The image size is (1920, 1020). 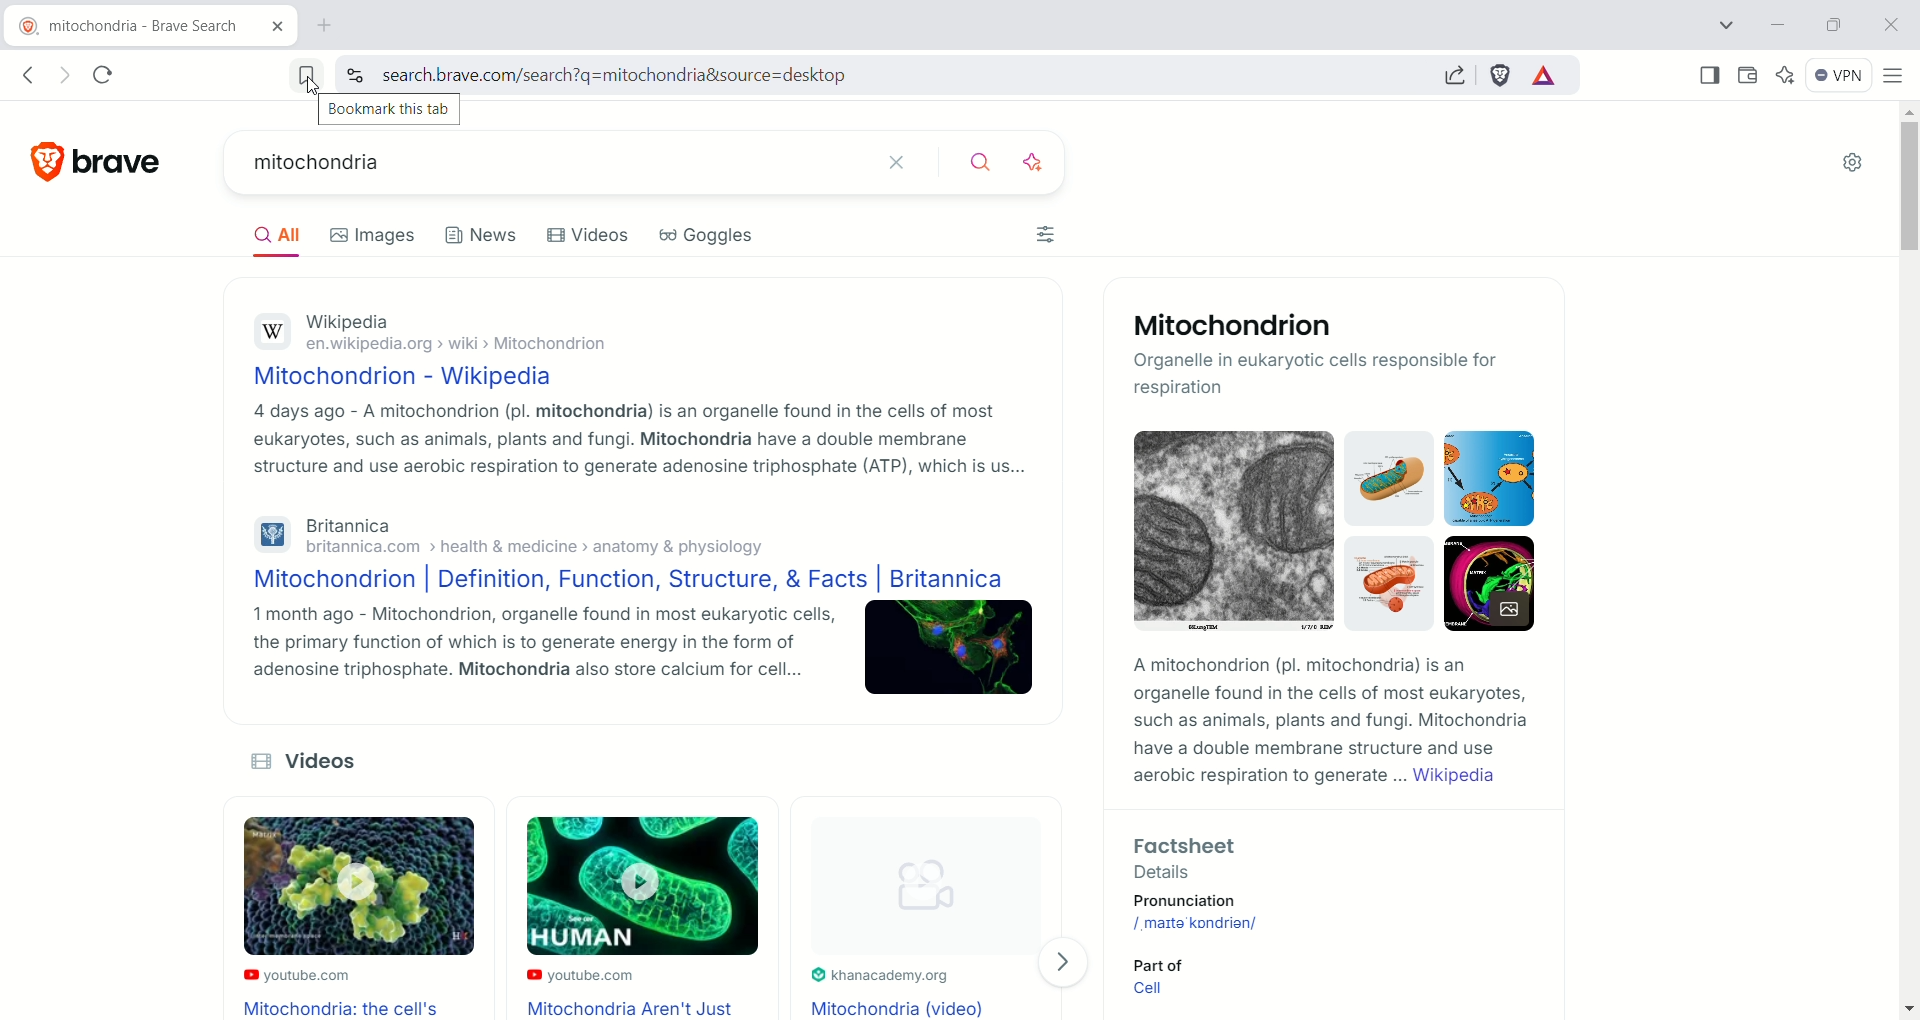 I want to click on close tab, so click(x=277, y=28).